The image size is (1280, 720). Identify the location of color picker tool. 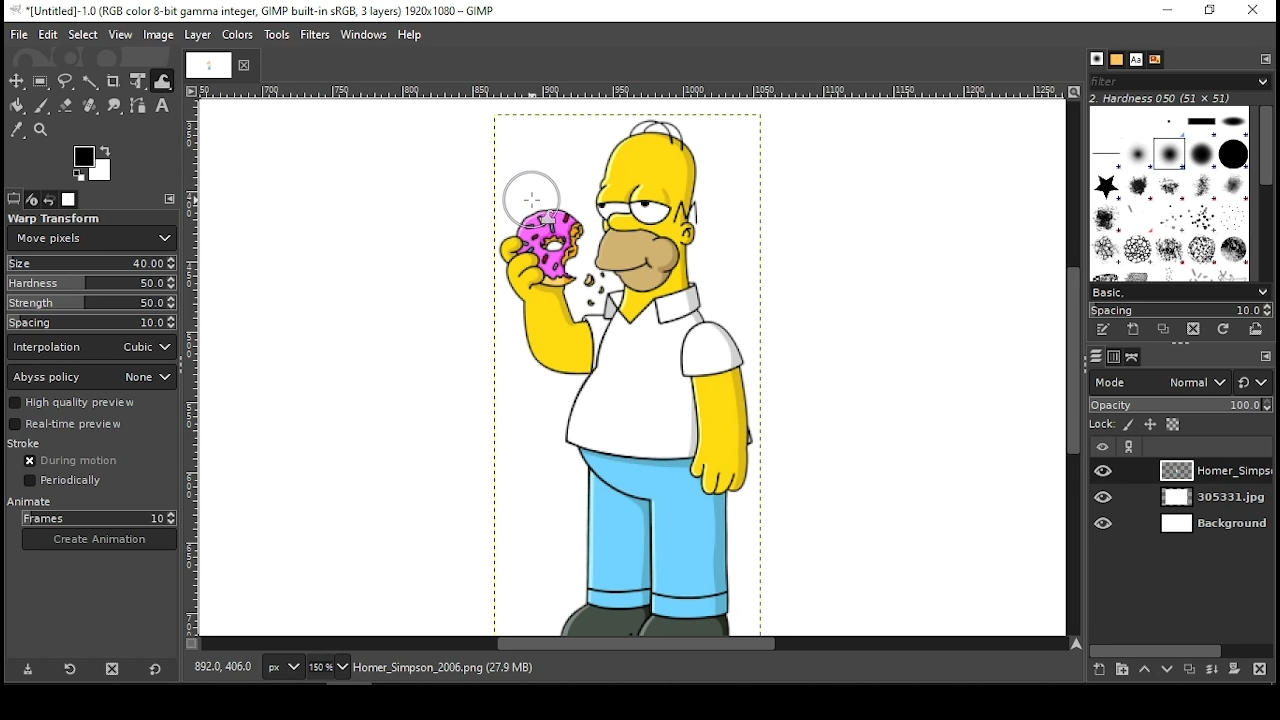
(16, 132).